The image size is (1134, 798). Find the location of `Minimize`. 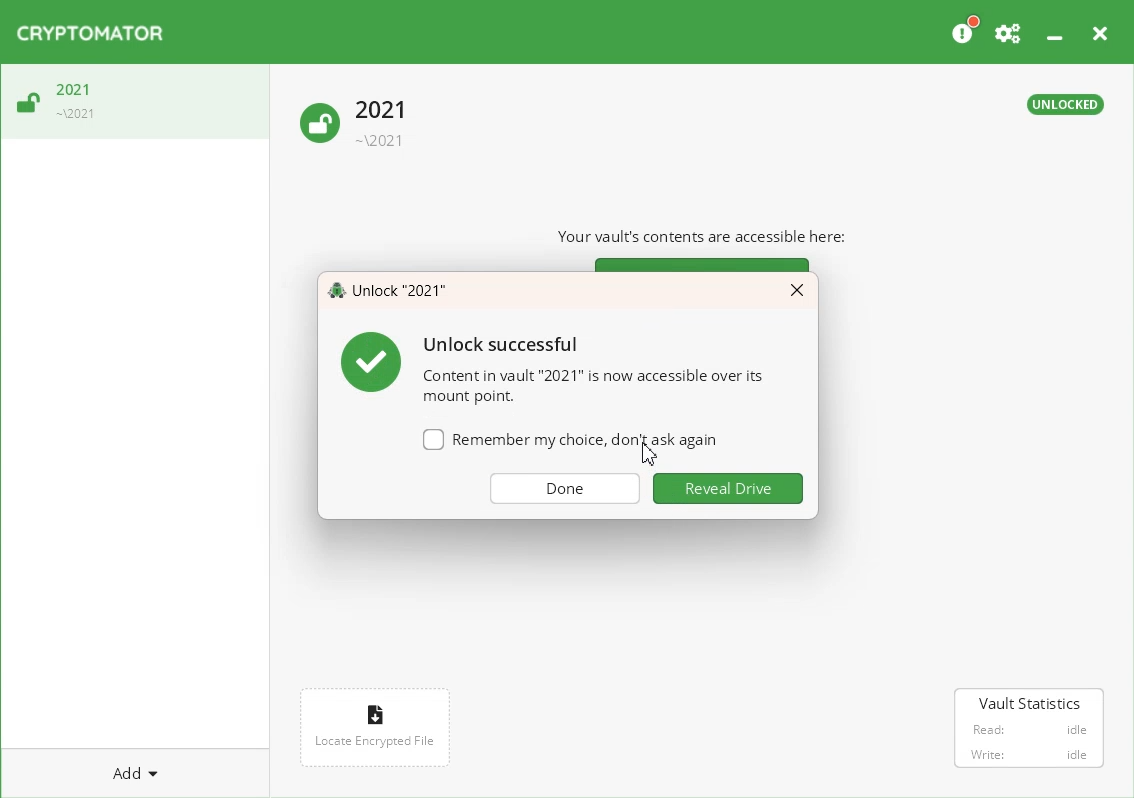

Minimize is located at coordinates (1054, 29).